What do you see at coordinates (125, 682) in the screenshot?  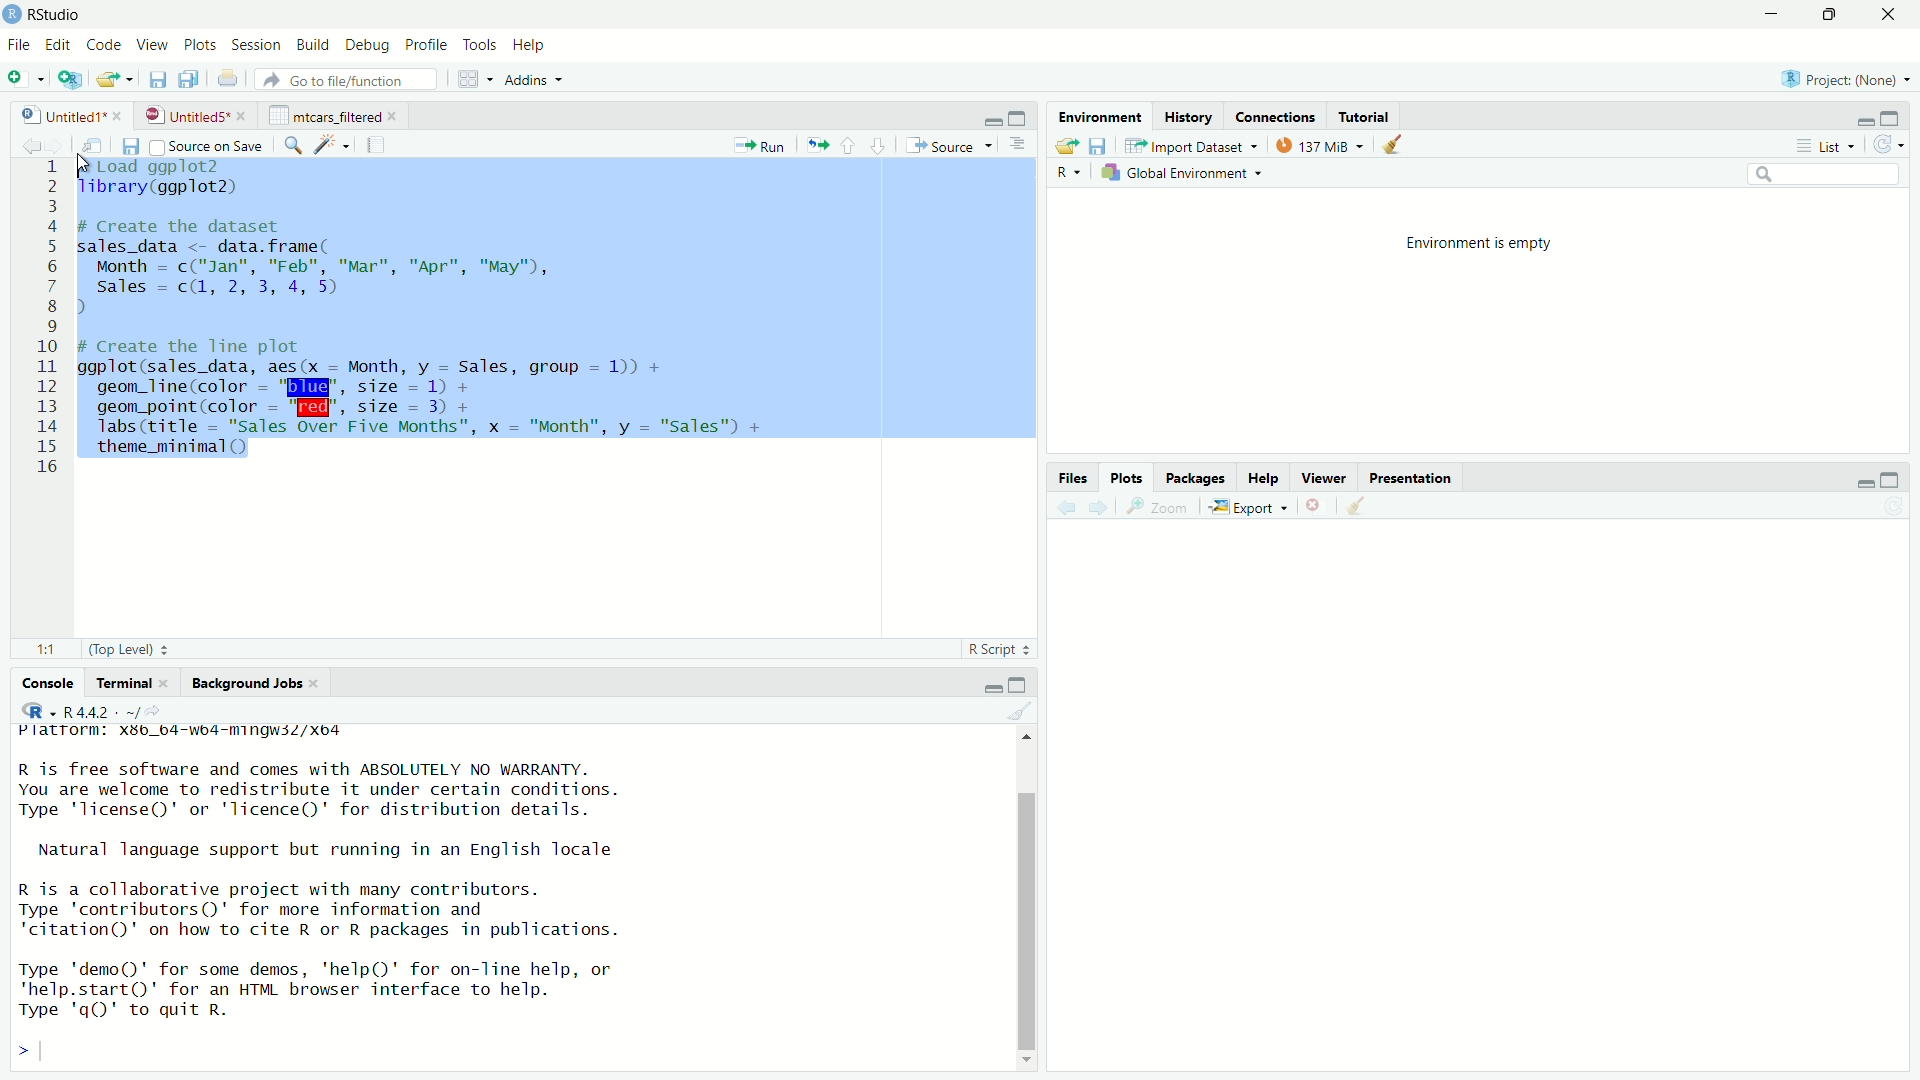 I see `Terminal` at bounding box center [125, 682].